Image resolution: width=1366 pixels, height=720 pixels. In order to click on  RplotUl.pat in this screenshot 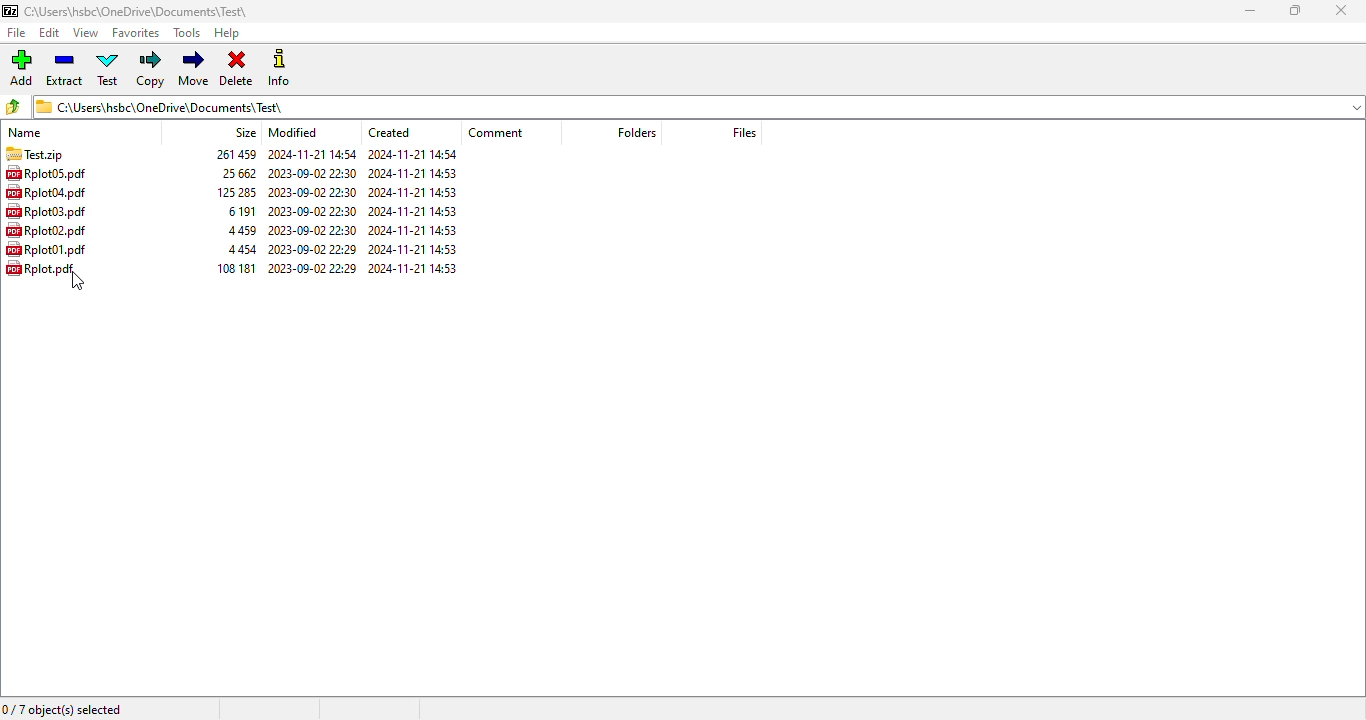, I will do `click(46, 250)`.